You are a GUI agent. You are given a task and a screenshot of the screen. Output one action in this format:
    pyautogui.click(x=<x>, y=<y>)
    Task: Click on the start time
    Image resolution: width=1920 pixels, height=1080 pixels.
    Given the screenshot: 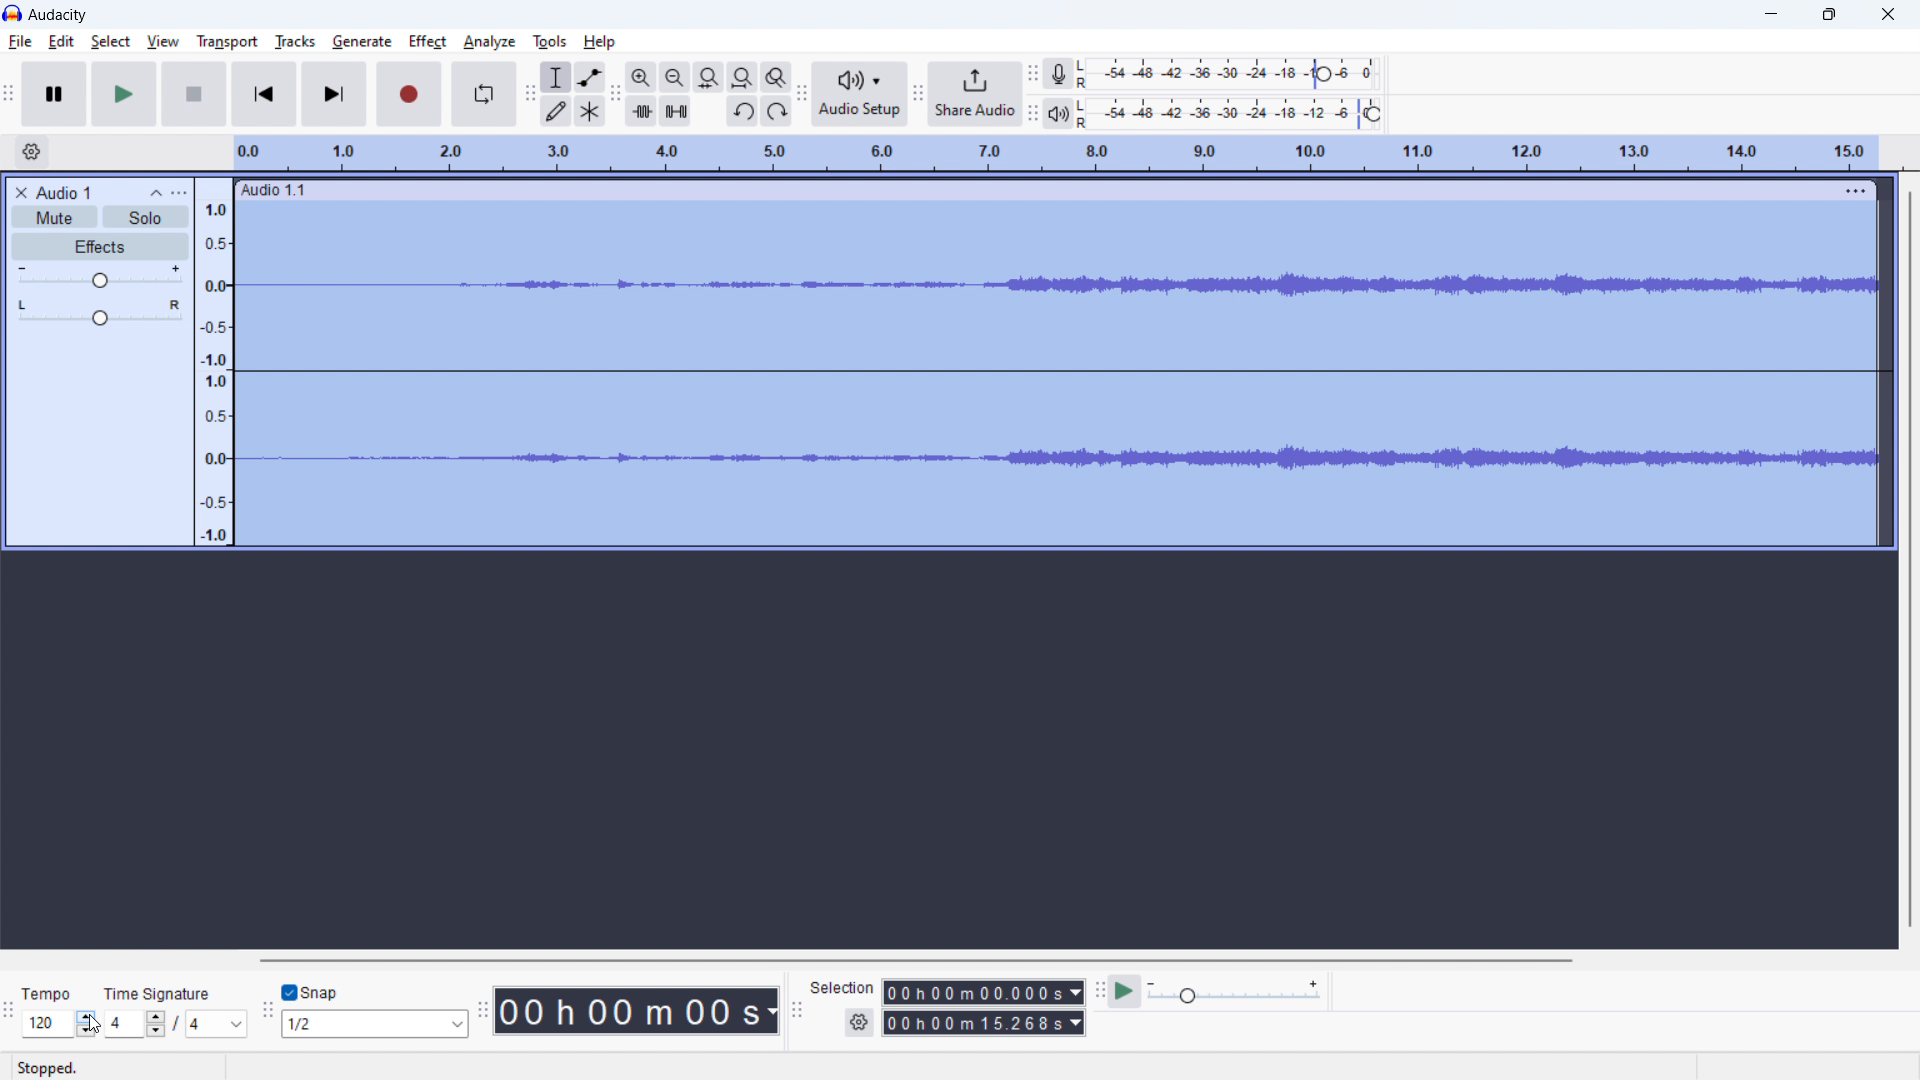 What is the action you would take?
    pyautogui.click(x=984, y=992)
    